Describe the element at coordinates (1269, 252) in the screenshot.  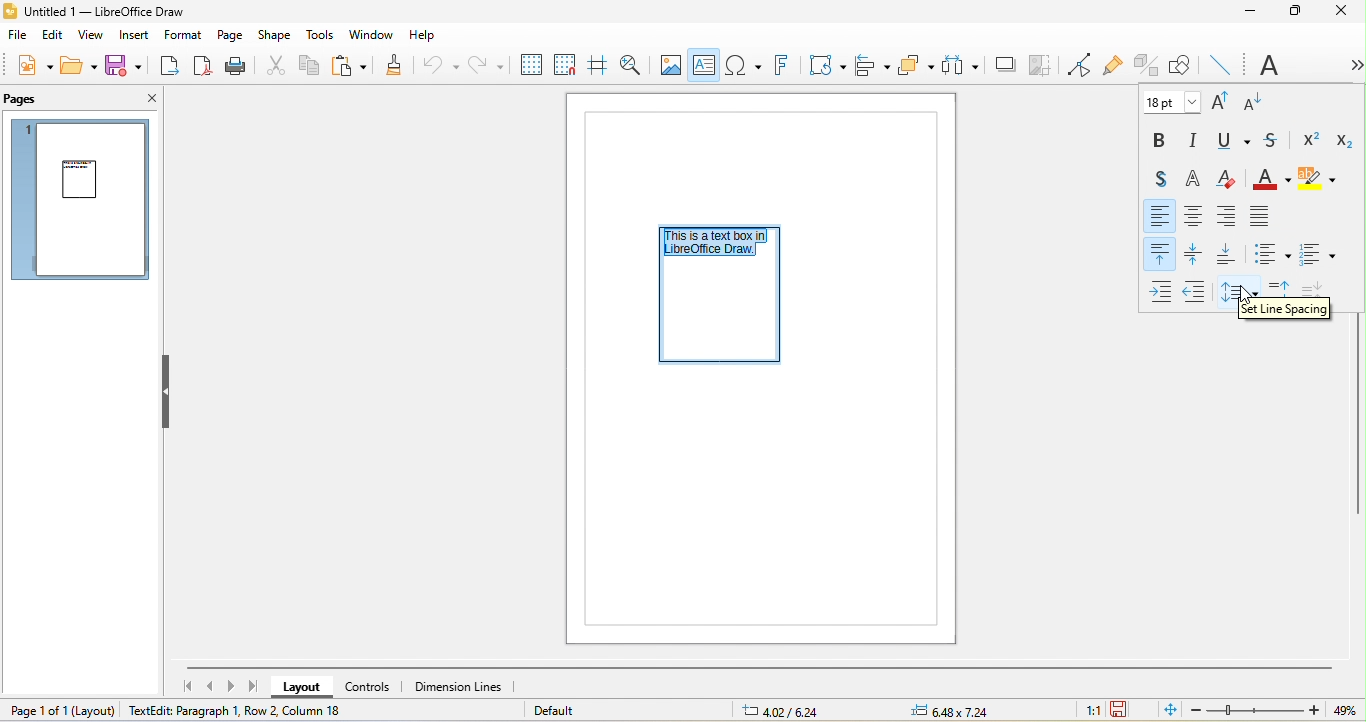
I see `toggle unordered list` at that location.